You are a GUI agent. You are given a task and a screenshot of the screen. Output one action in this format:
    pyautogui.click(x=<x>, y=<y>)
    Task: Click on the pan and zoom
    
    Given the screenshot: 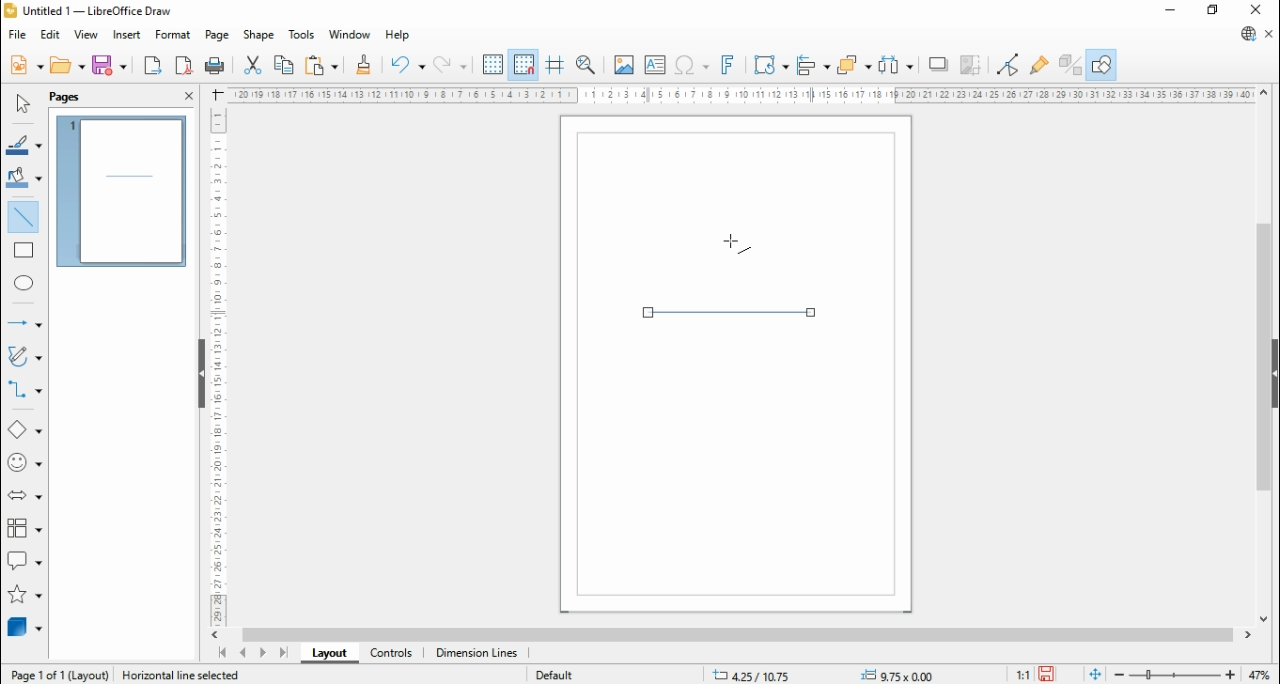 What is the action you would take?
    pyautogui.click(x=586, y=64)
    